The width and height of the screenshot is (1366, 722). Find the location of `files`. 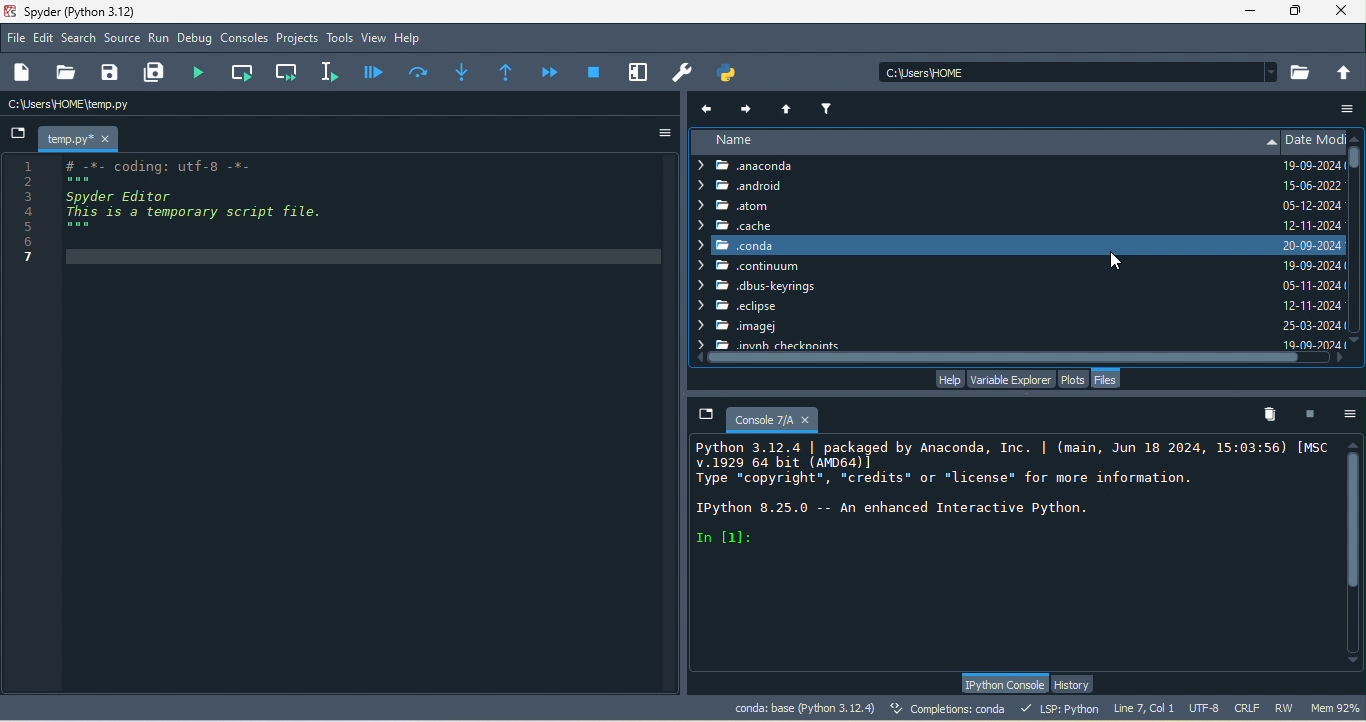

files is located at coordinates (1110, 379).